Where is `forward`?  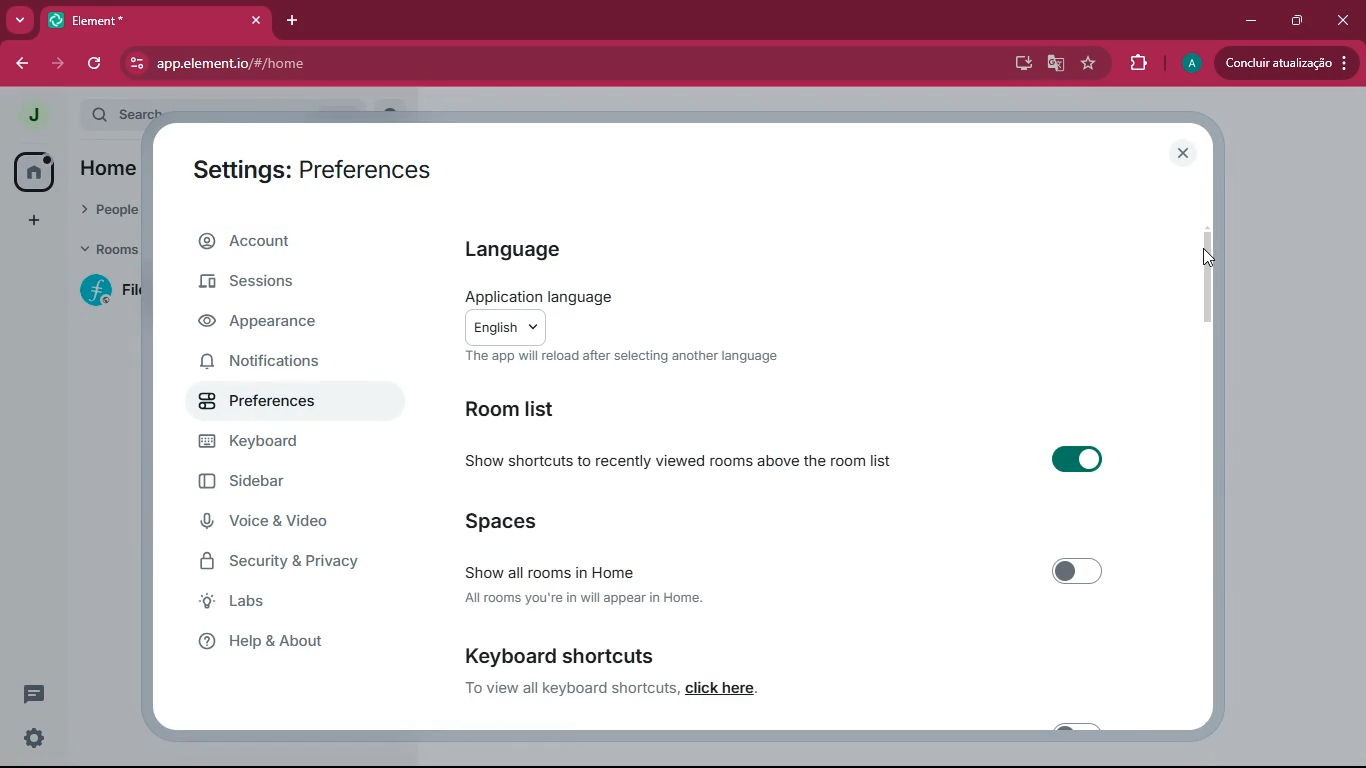
forward is located at coordinates (57, 63).